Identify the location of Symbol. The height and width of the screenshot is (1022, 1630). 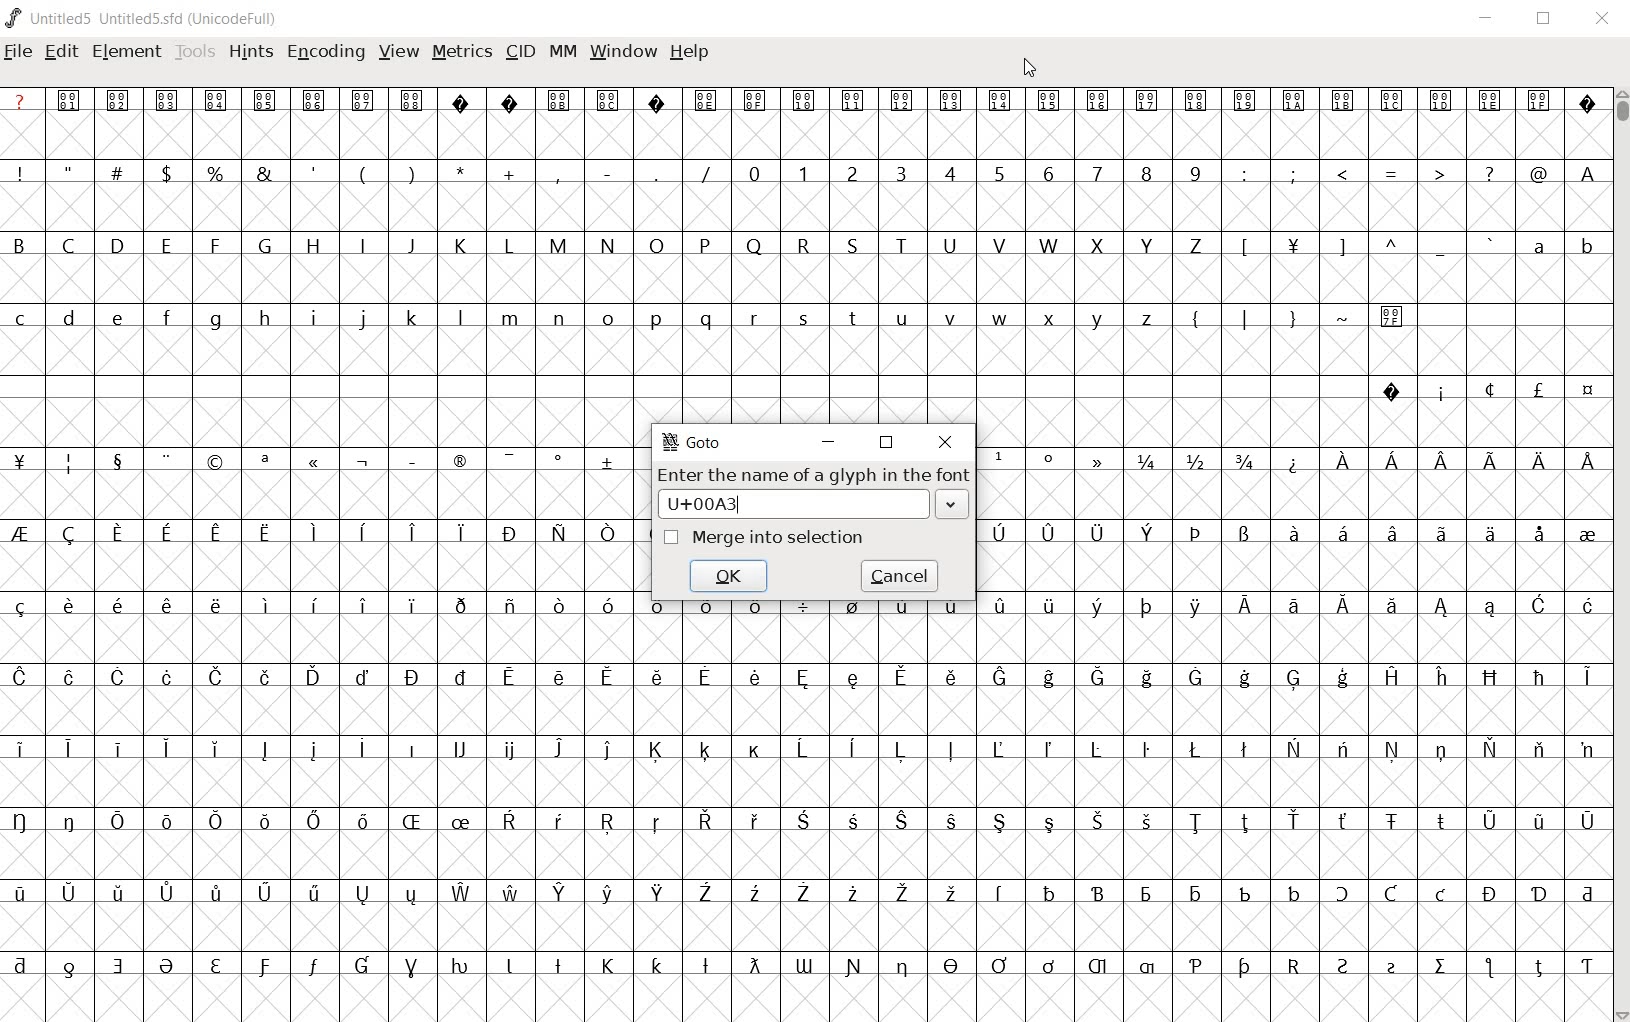
(707, 823).